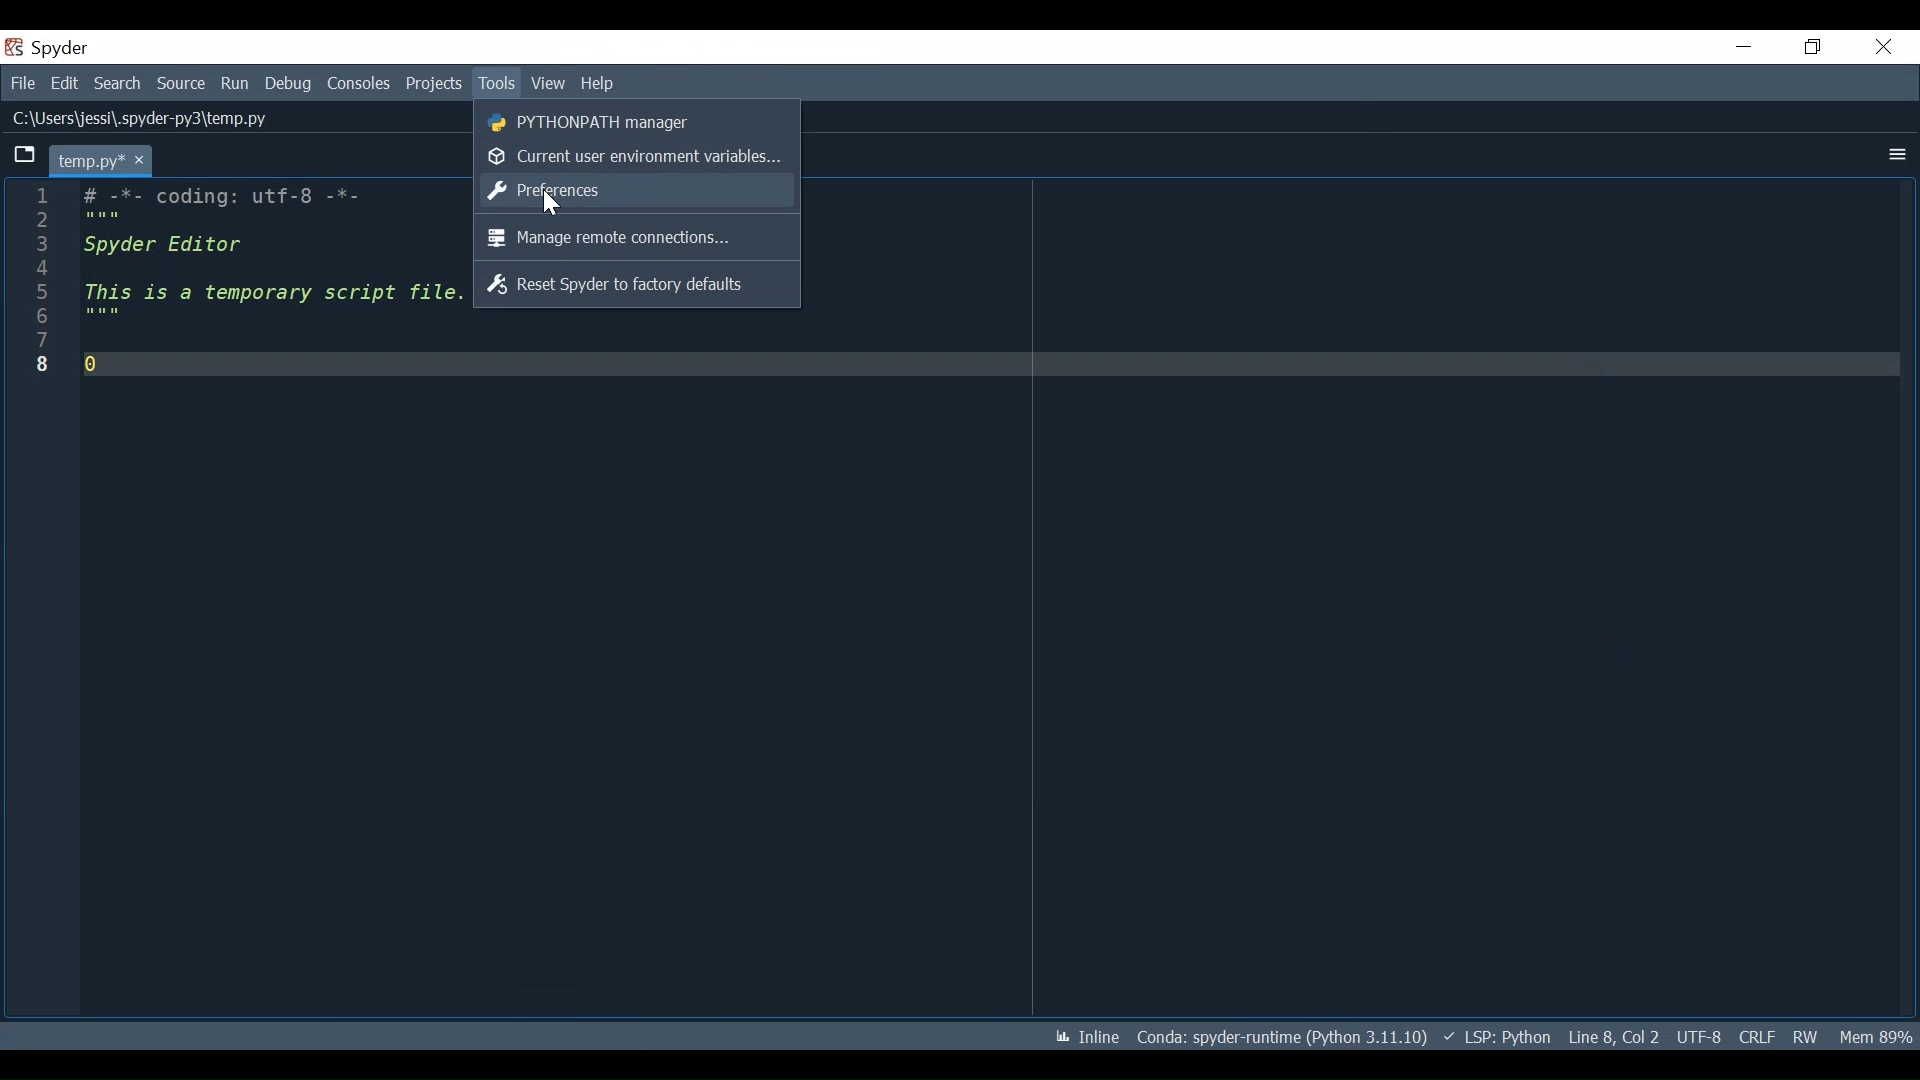 The width and height of the screenshot is (1920, 1080). What do you see at coordinates (1612, 1037) in the screenshot?
I see `Cursor Position` at bounding box center [1612, 1037].